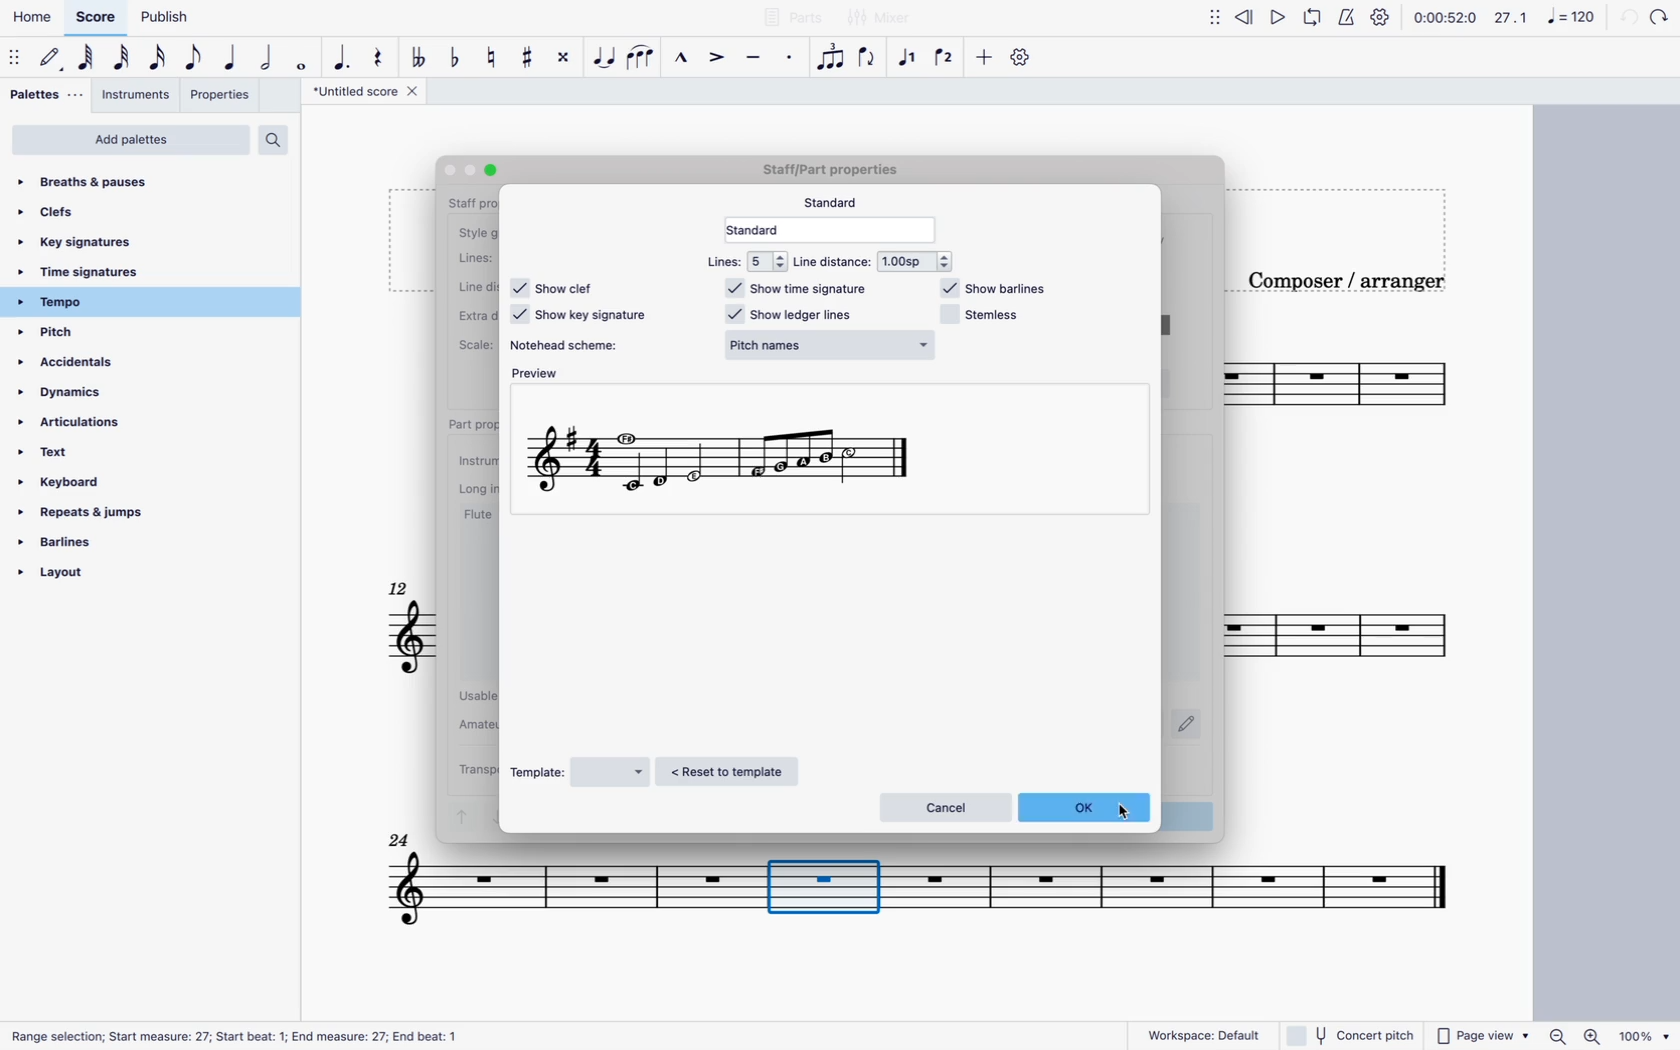  I want to click on show time signature, so click(803, 288).